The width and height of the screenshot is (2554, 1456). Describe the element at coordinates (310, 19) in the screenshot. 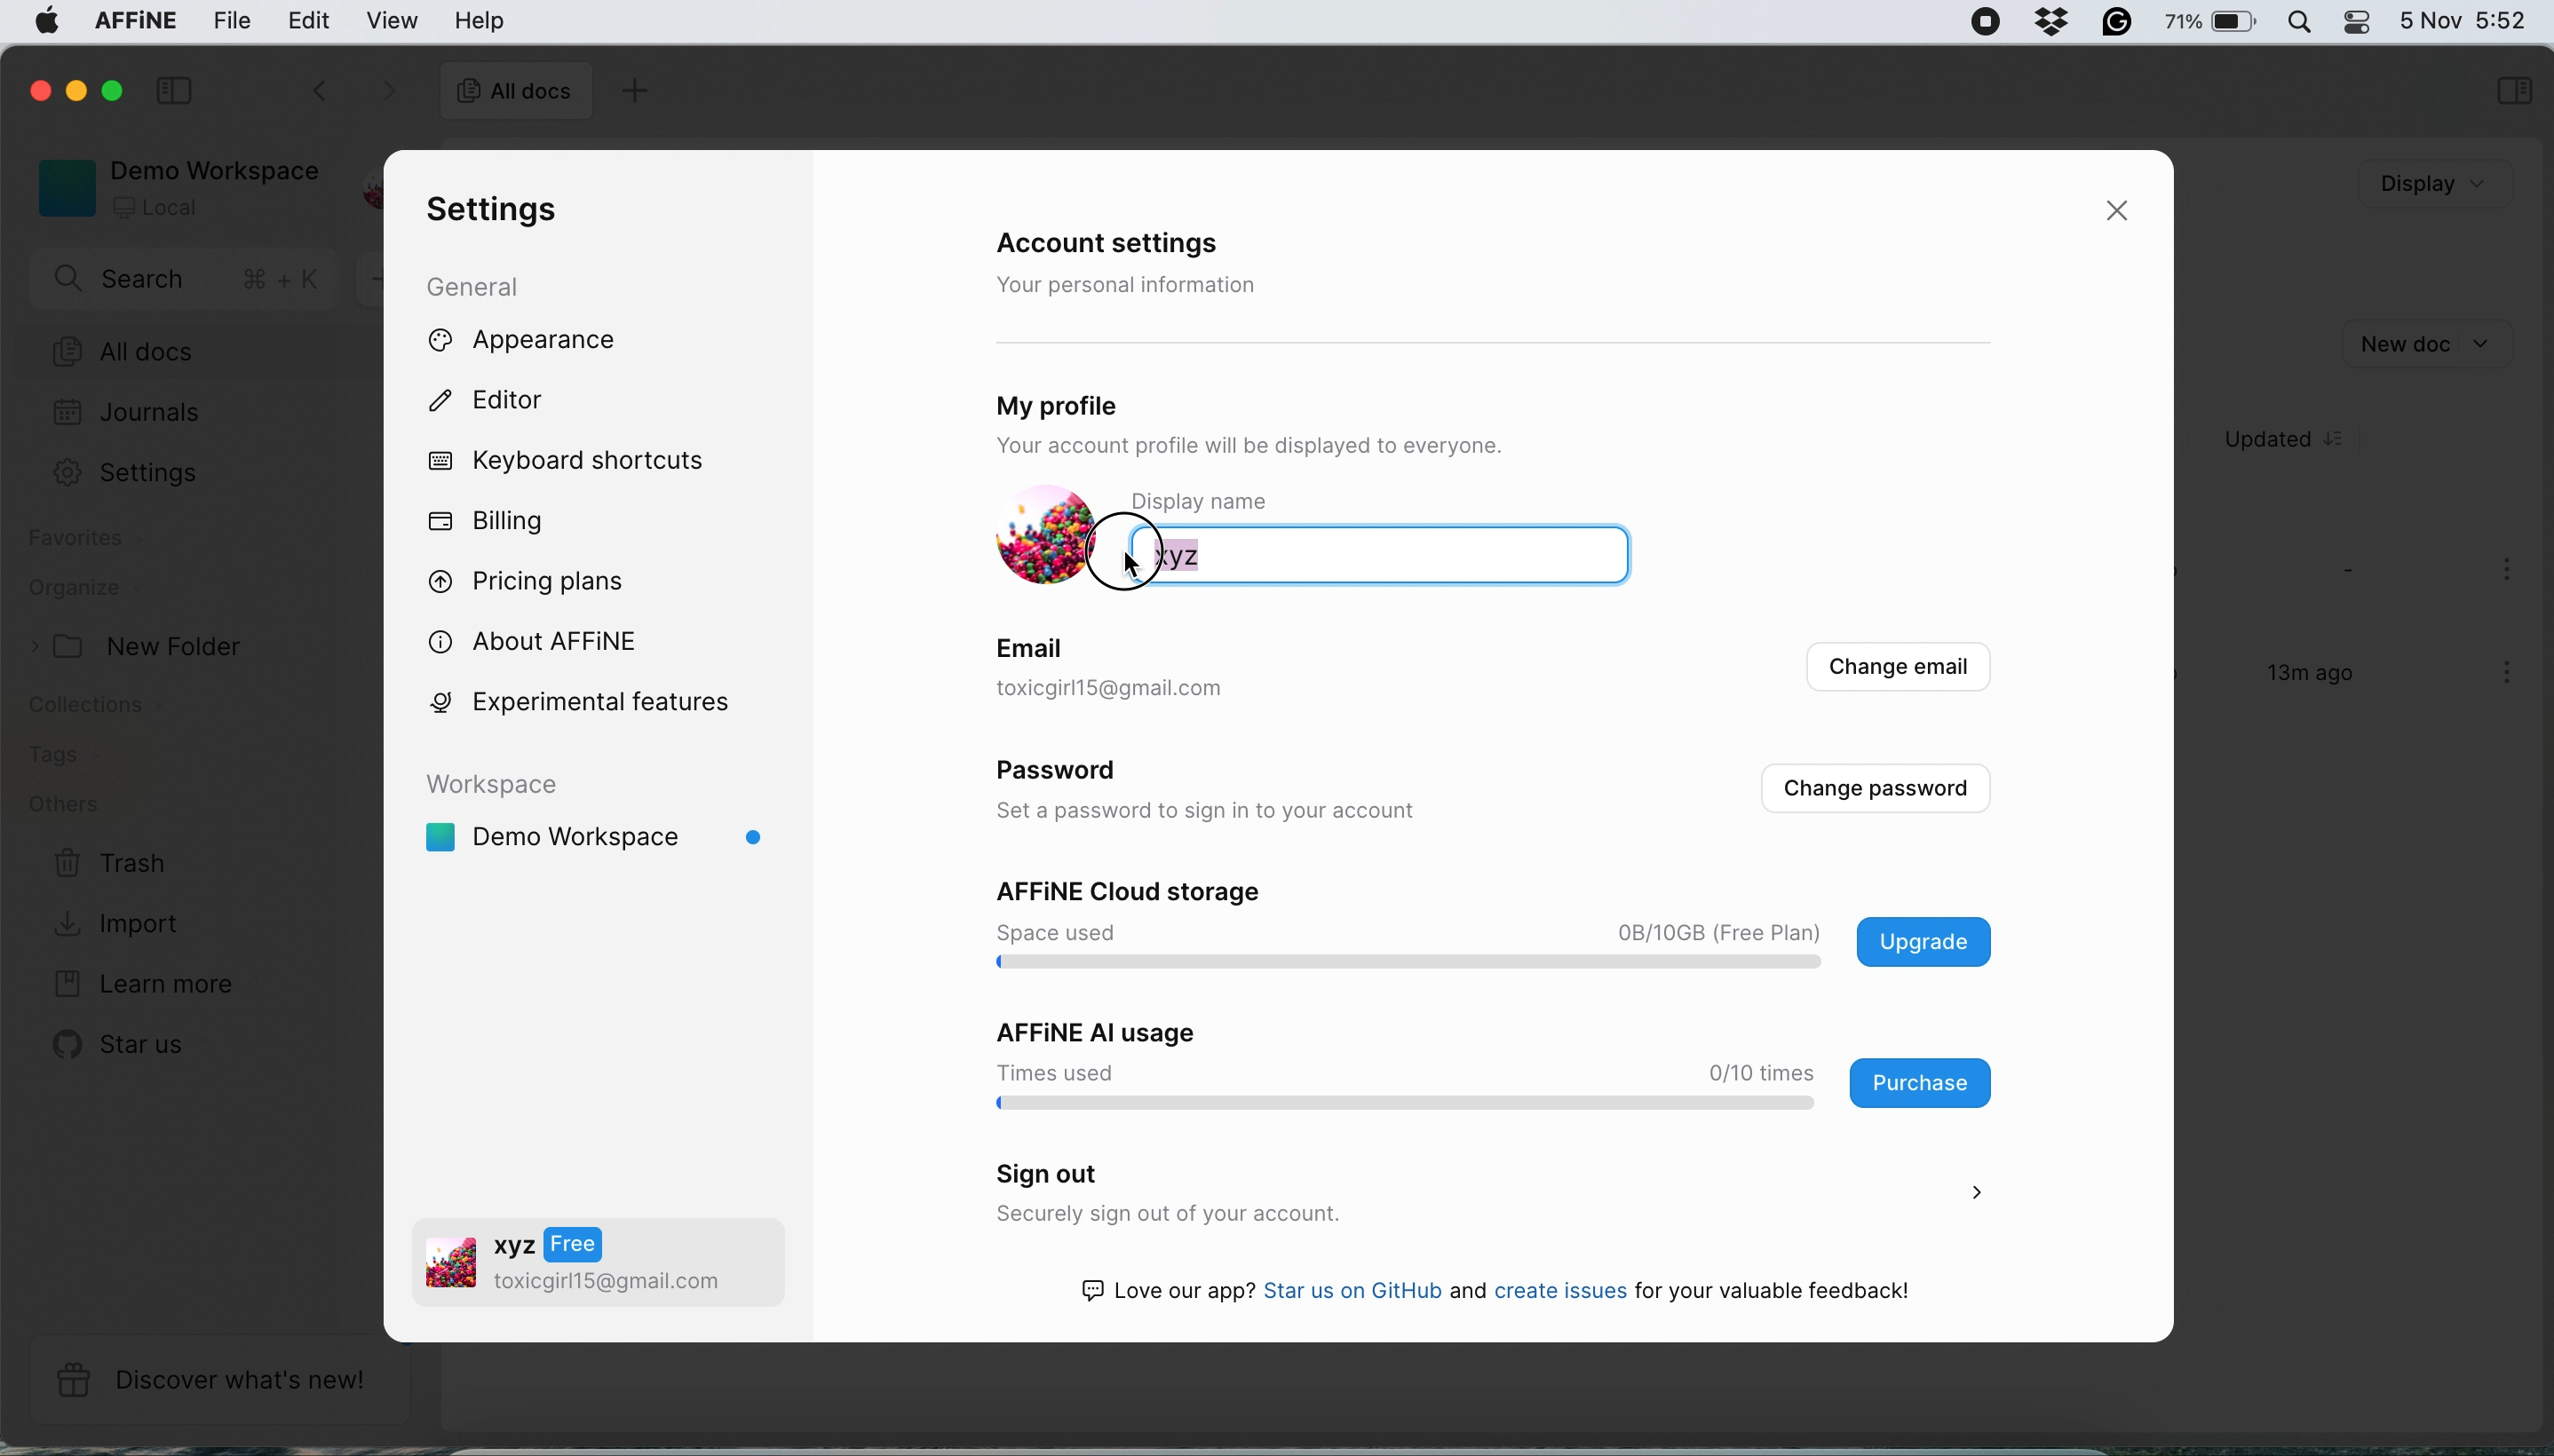

I see `edit` at that location.